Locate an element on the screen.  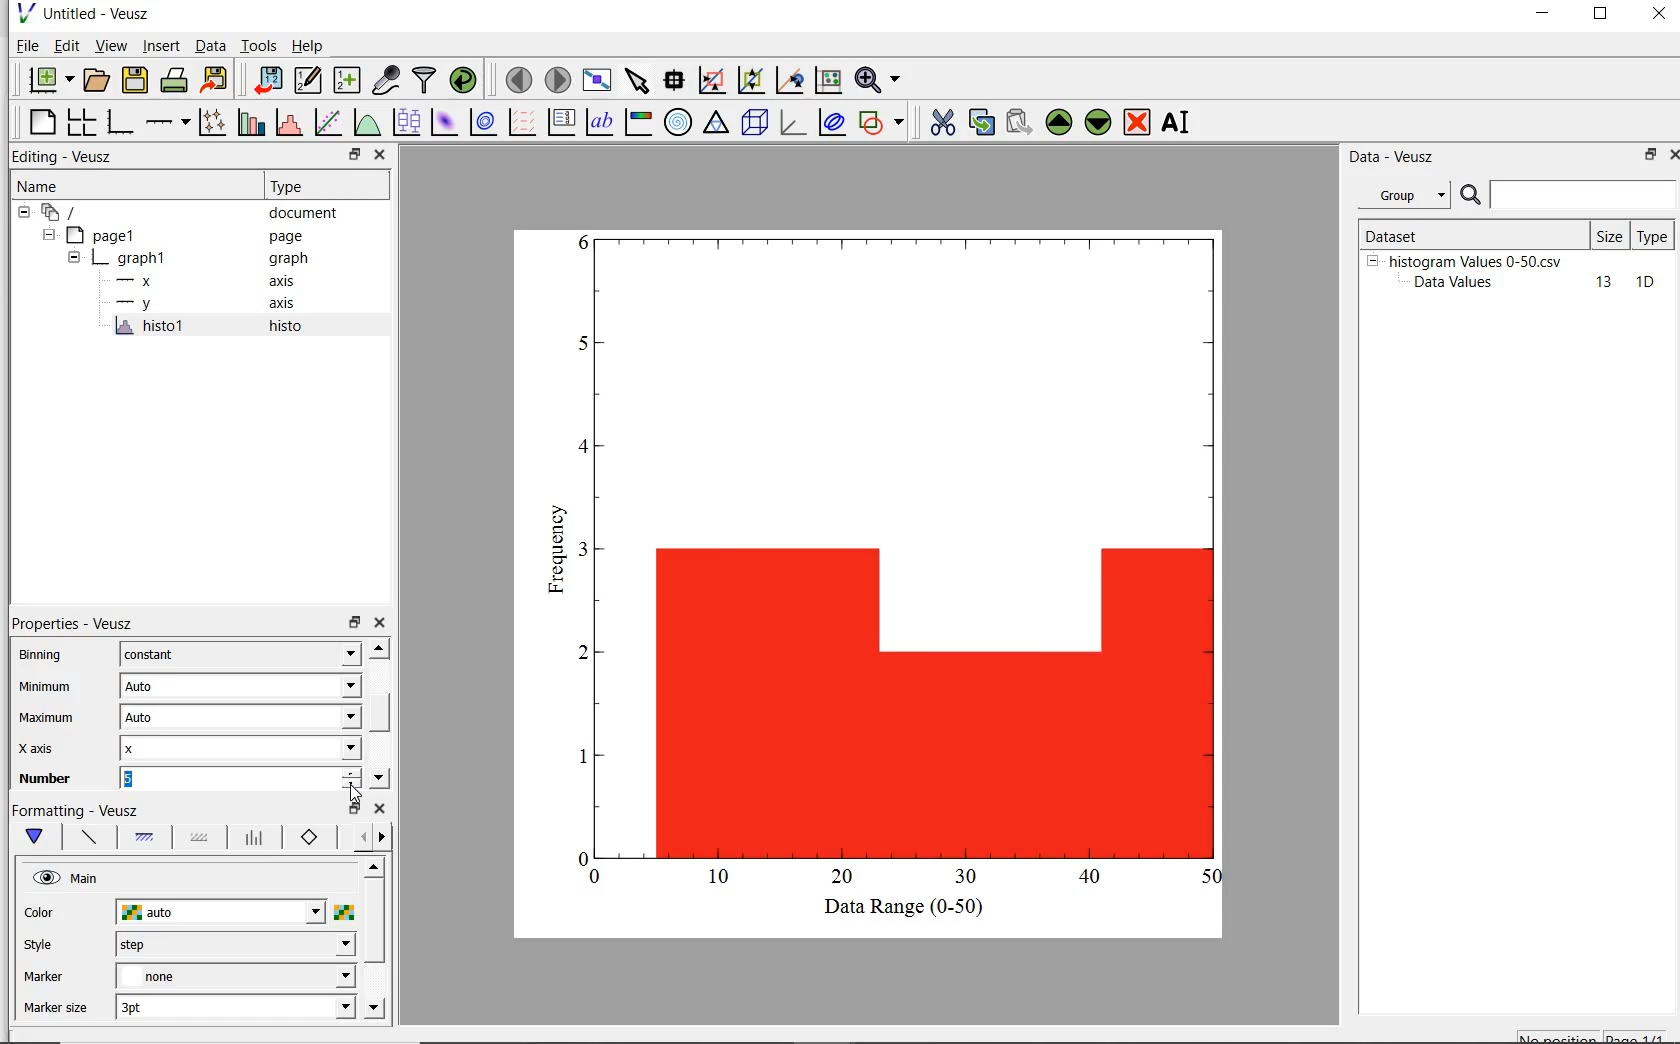
hide is located at coordinates (74, 259).